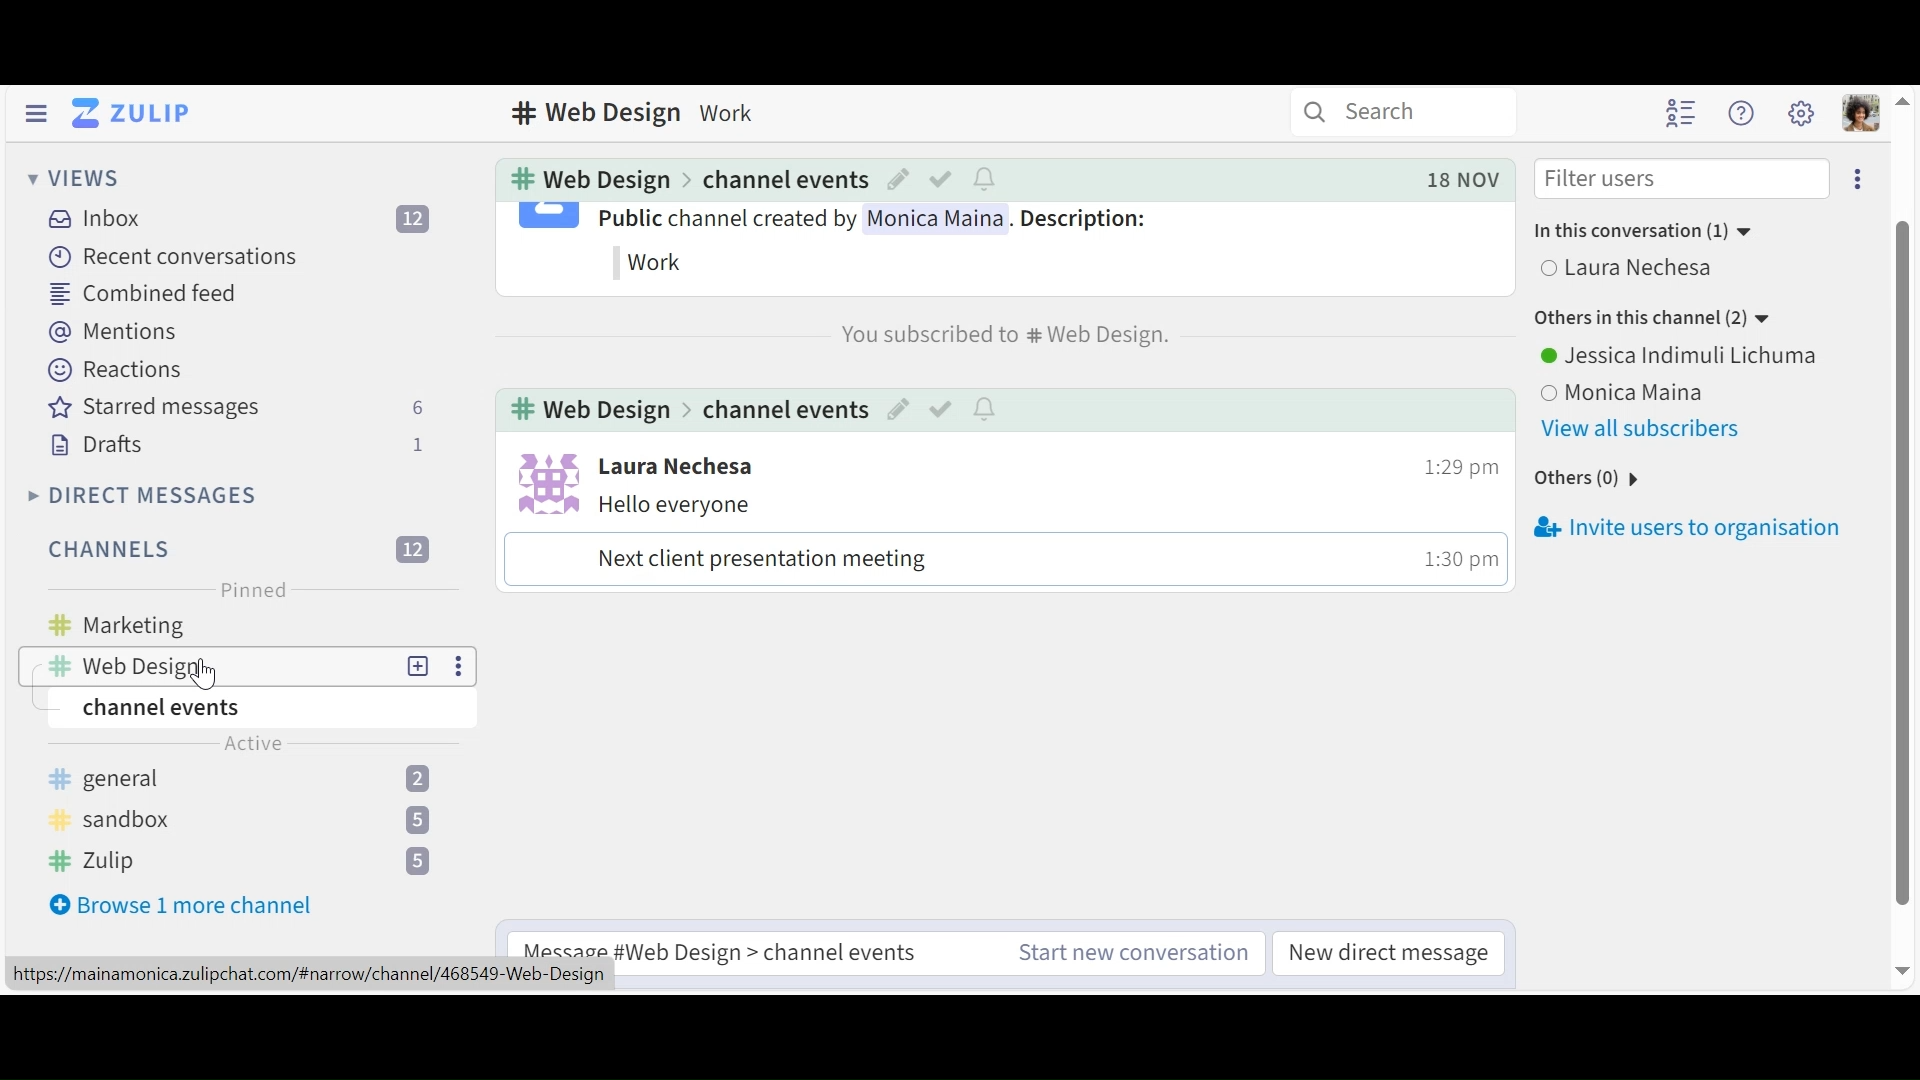 The image size is (1920, 1080). I want to click on notifications, so click(985, 181).